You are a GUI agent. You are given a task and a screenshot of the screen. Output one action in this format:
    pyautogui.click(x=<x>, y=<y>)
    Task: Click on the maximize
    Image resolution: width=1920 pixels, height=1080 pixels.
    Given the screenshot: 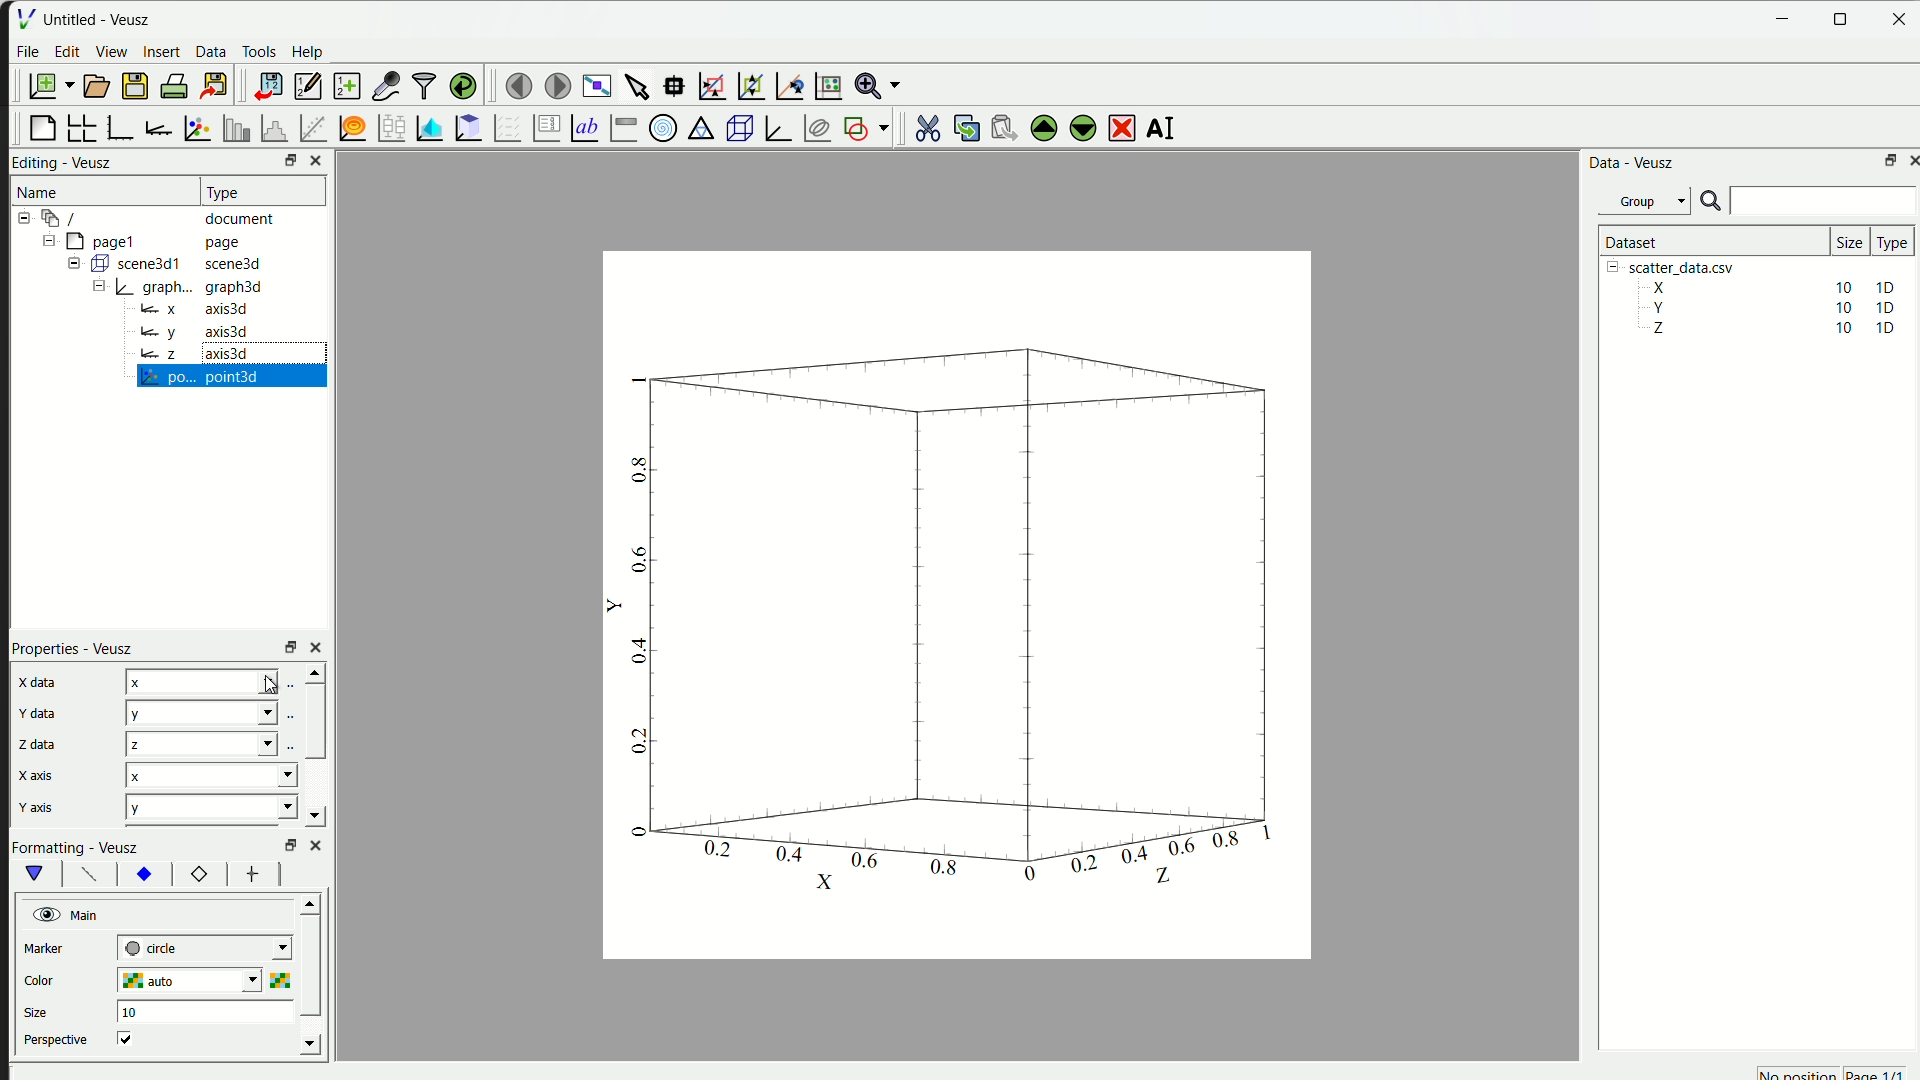 What is the action you would take?
    pyautogui.click(x=1886, y=158)
    